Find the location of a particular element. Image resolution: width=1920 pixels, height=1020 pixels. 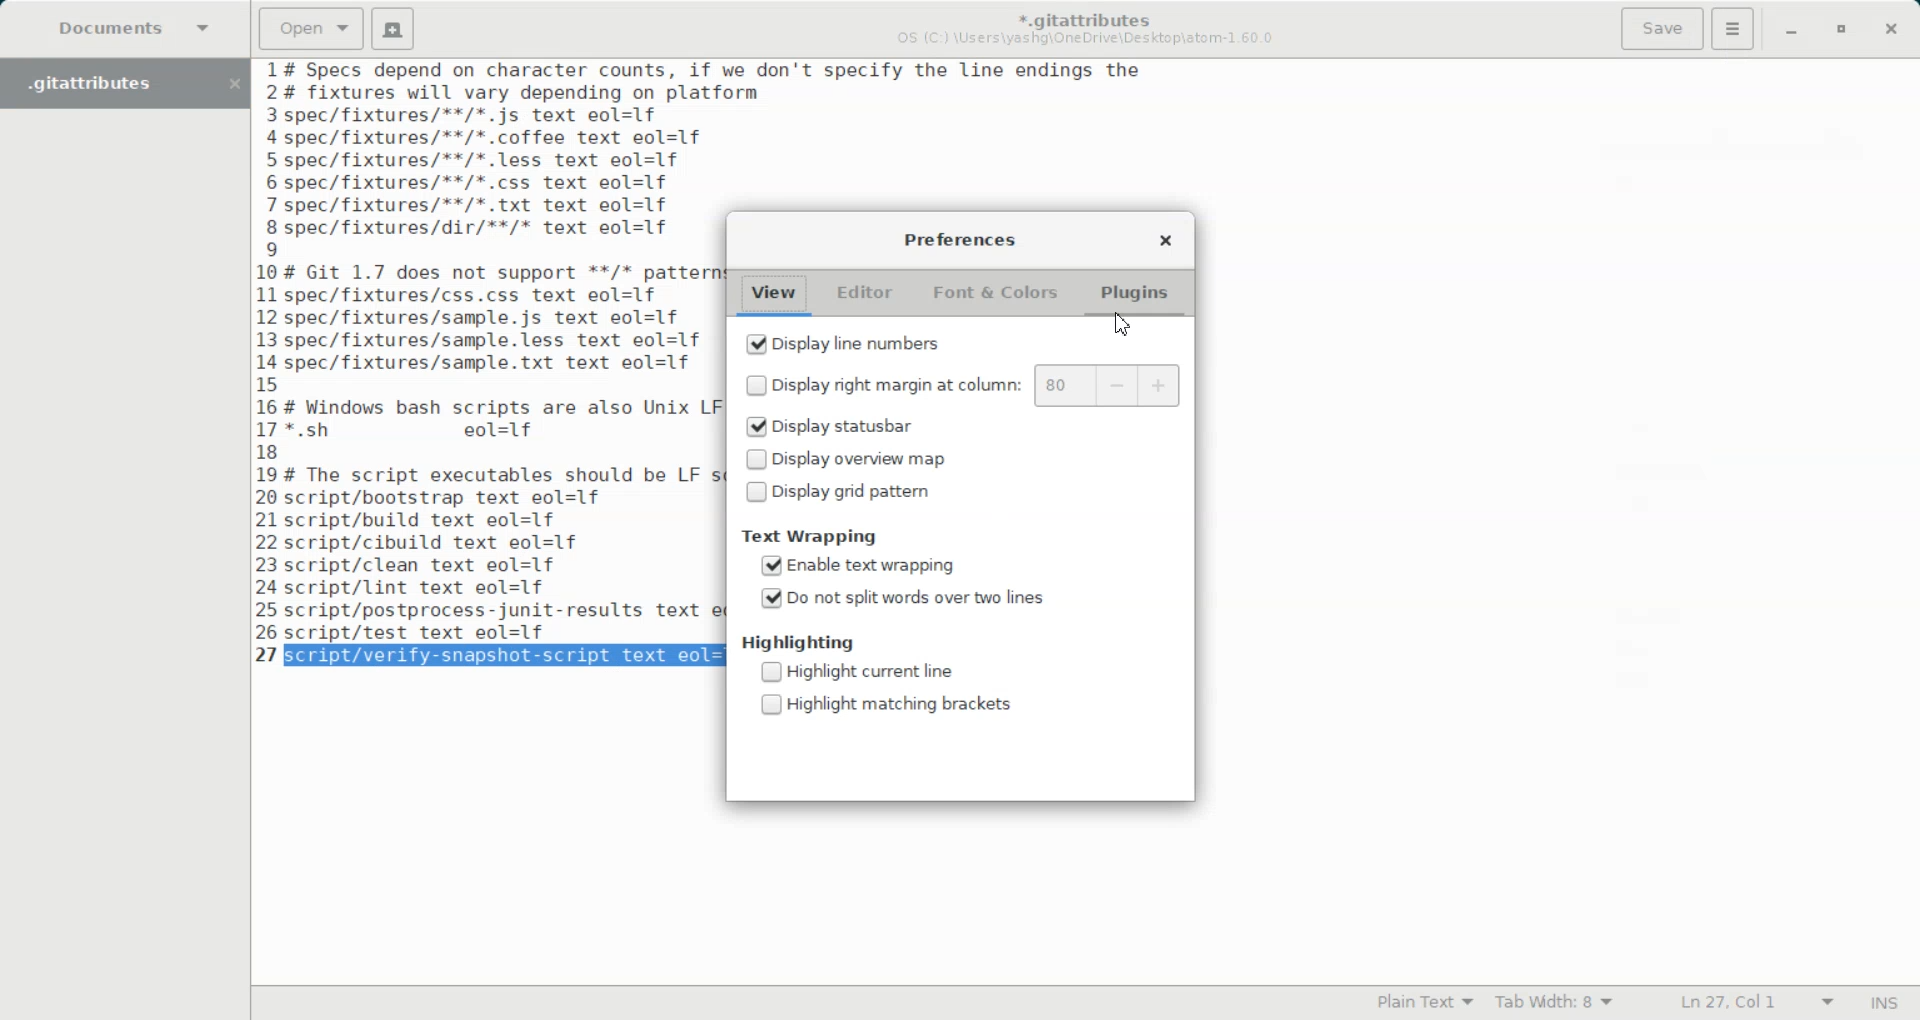

Close Folder is located at coordinates (233, 84).